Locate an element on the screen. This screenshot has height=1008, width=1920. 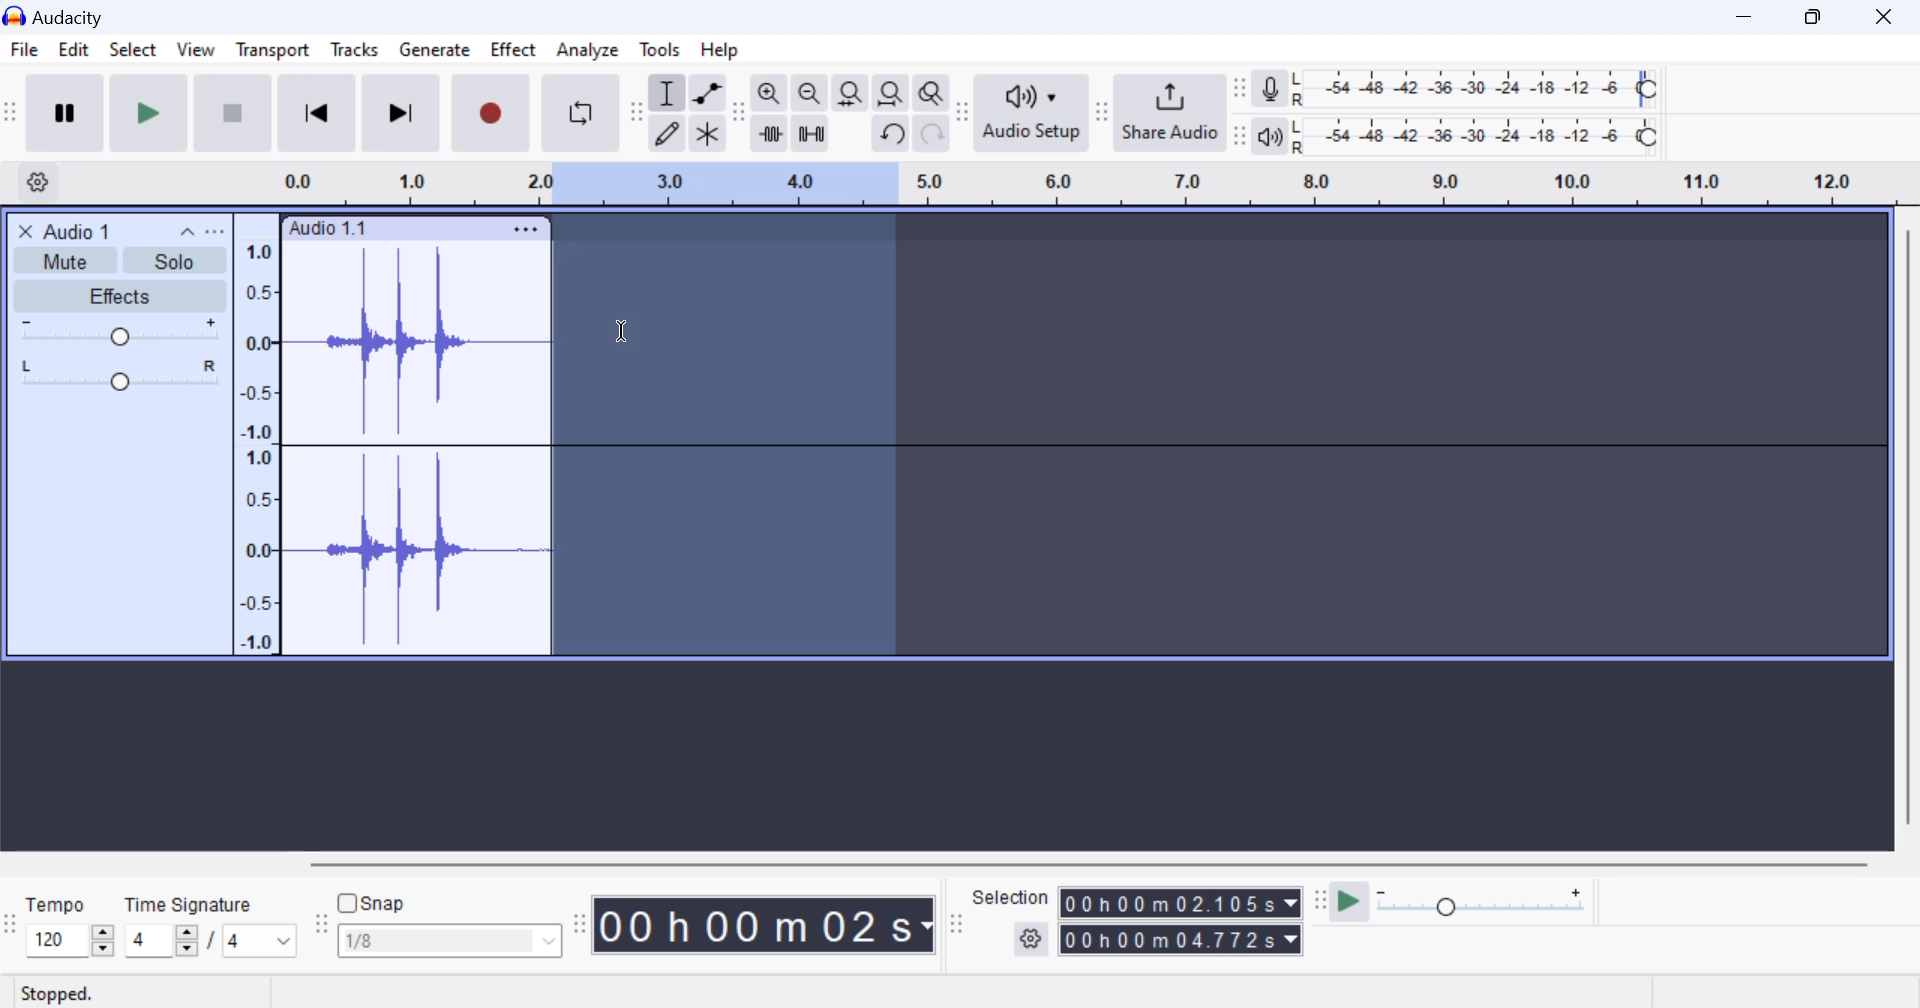
Mute is located at coordinates (68, 259).